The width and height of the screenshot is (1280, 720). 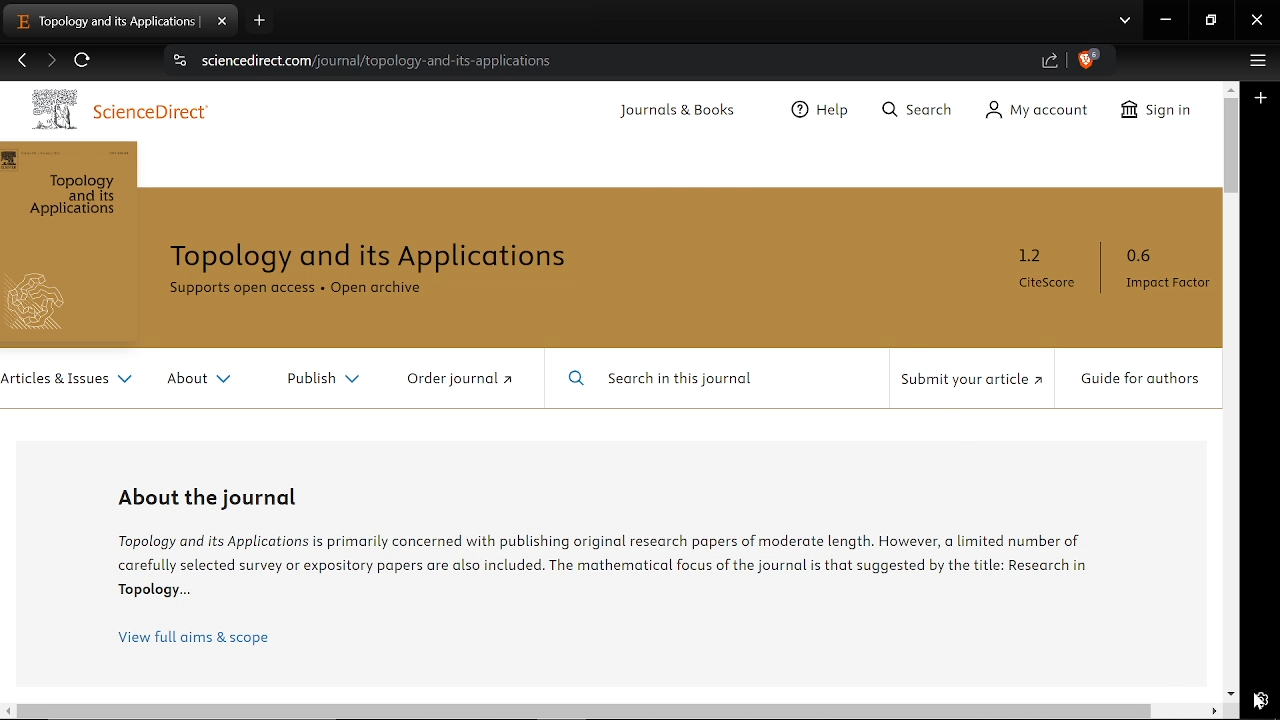 What do you see at coordinates (8, 711) in the screenshot?
I see `Move left` at bounding box center [8, 711].